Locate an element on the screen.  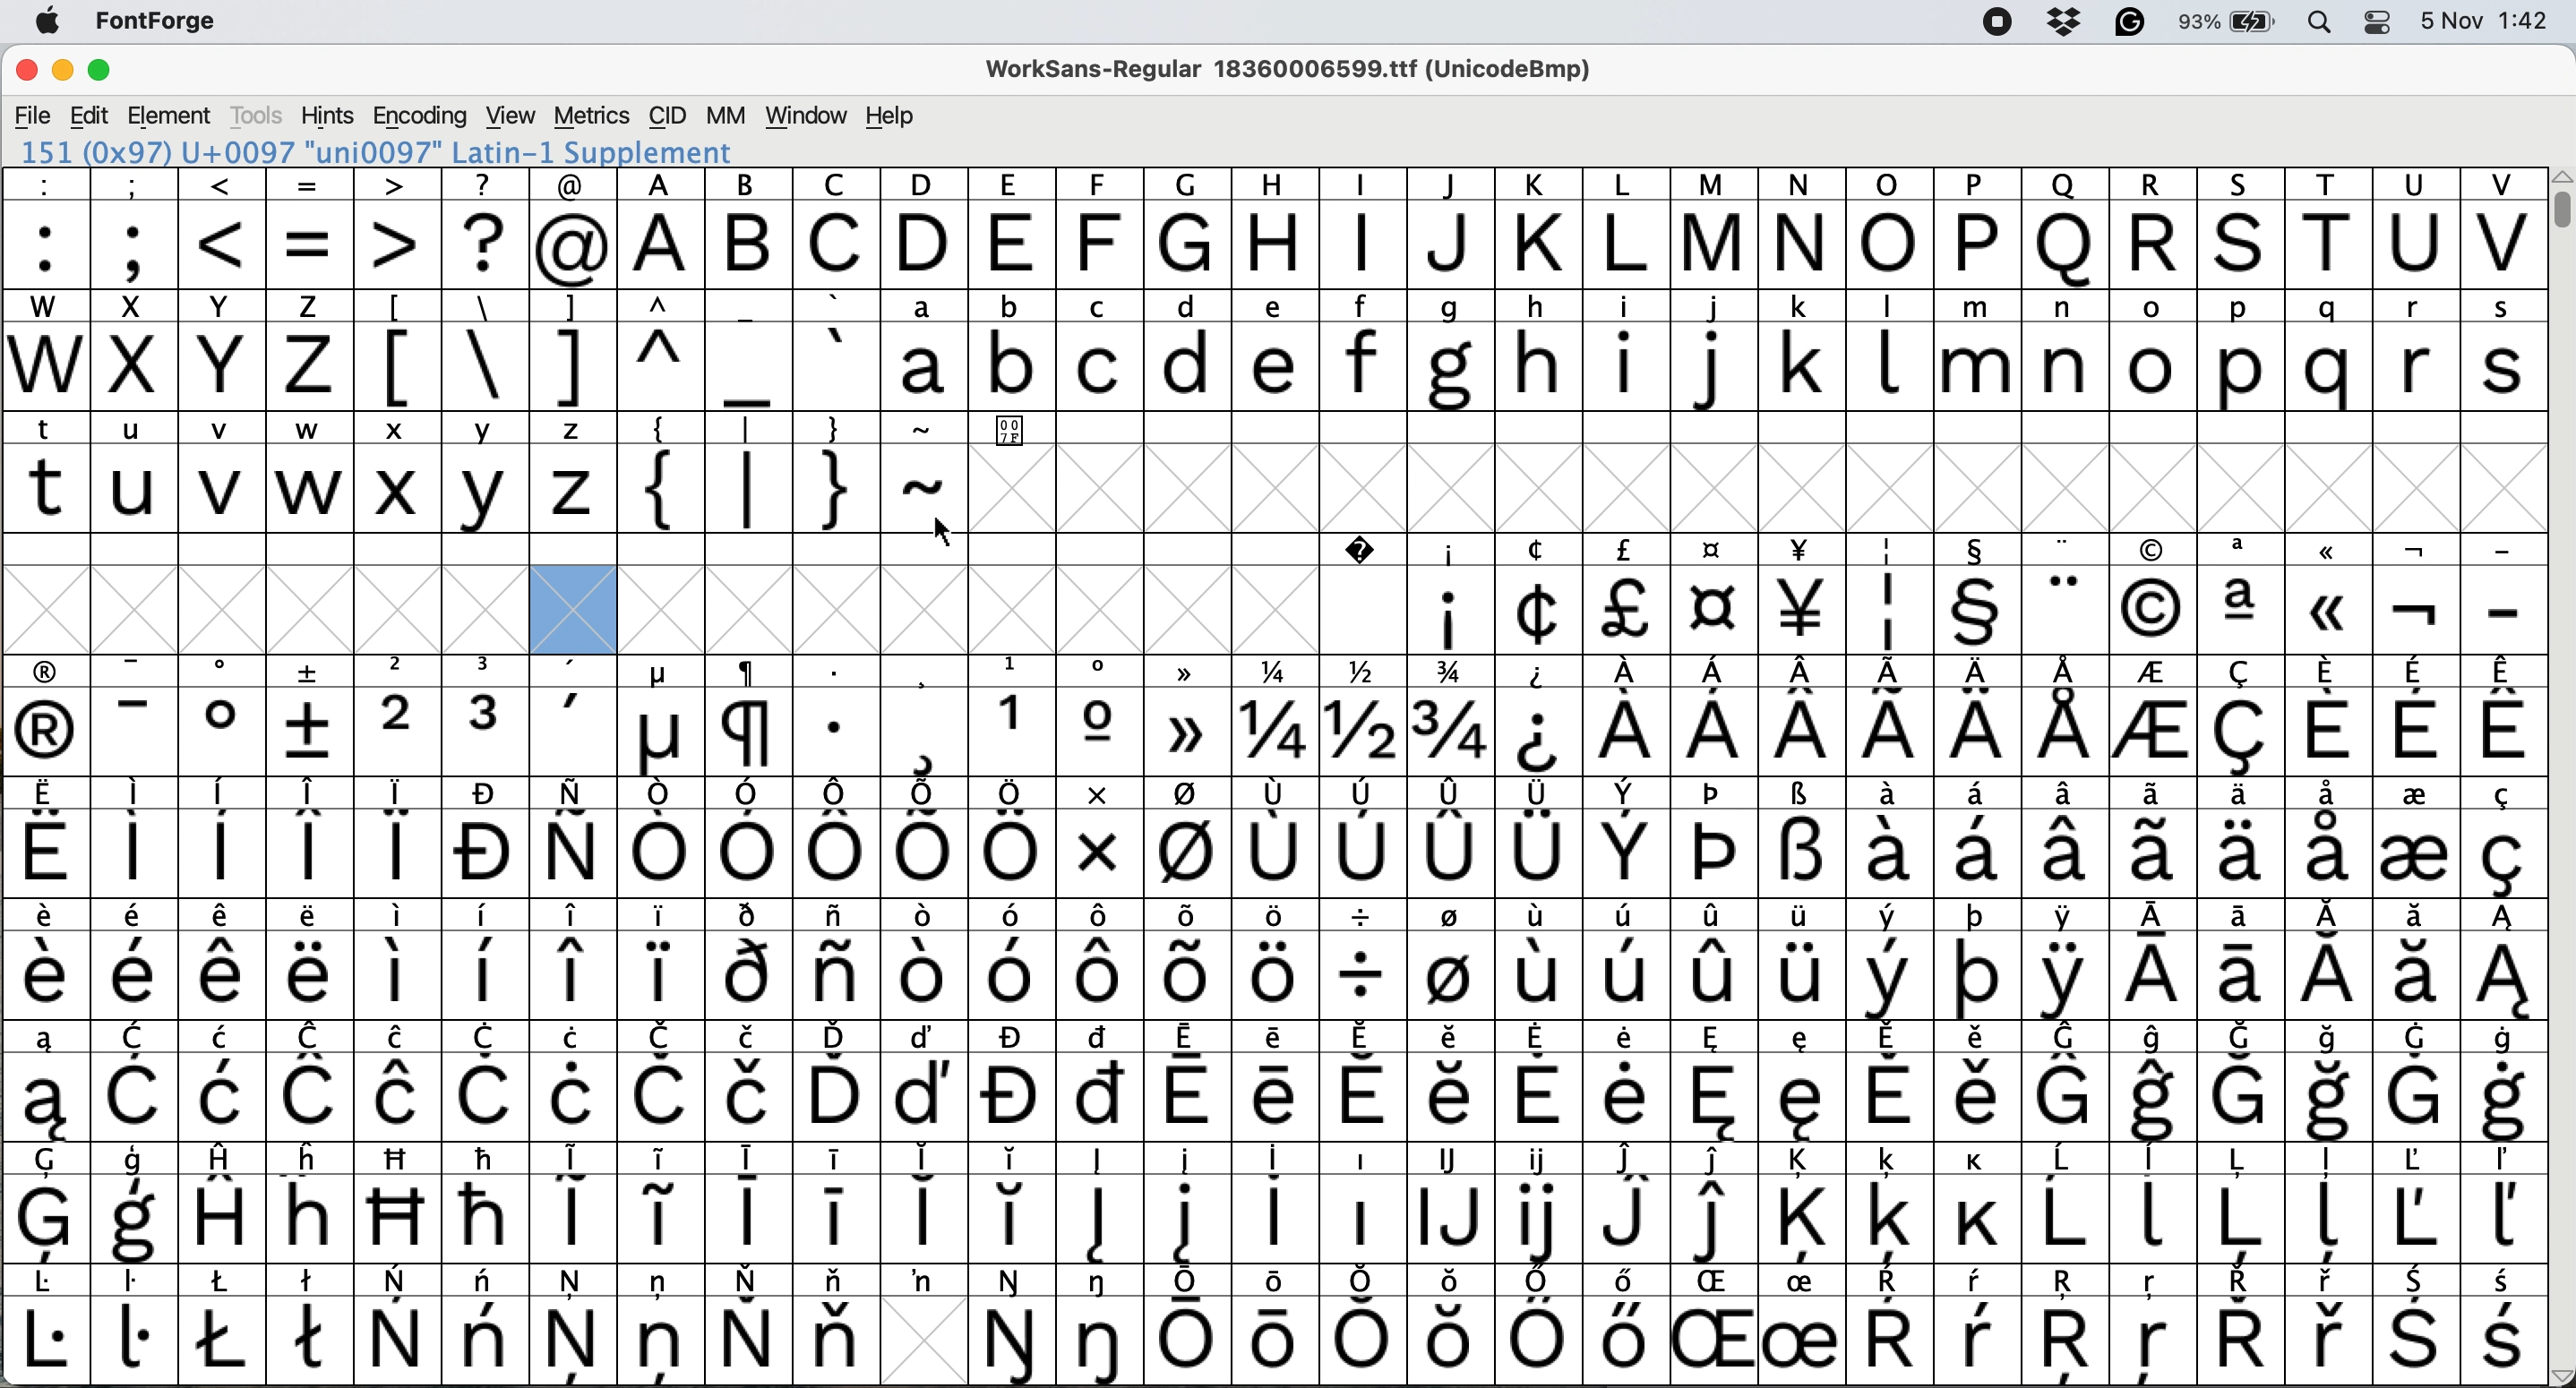
N is located at coordinates (1801, 230).